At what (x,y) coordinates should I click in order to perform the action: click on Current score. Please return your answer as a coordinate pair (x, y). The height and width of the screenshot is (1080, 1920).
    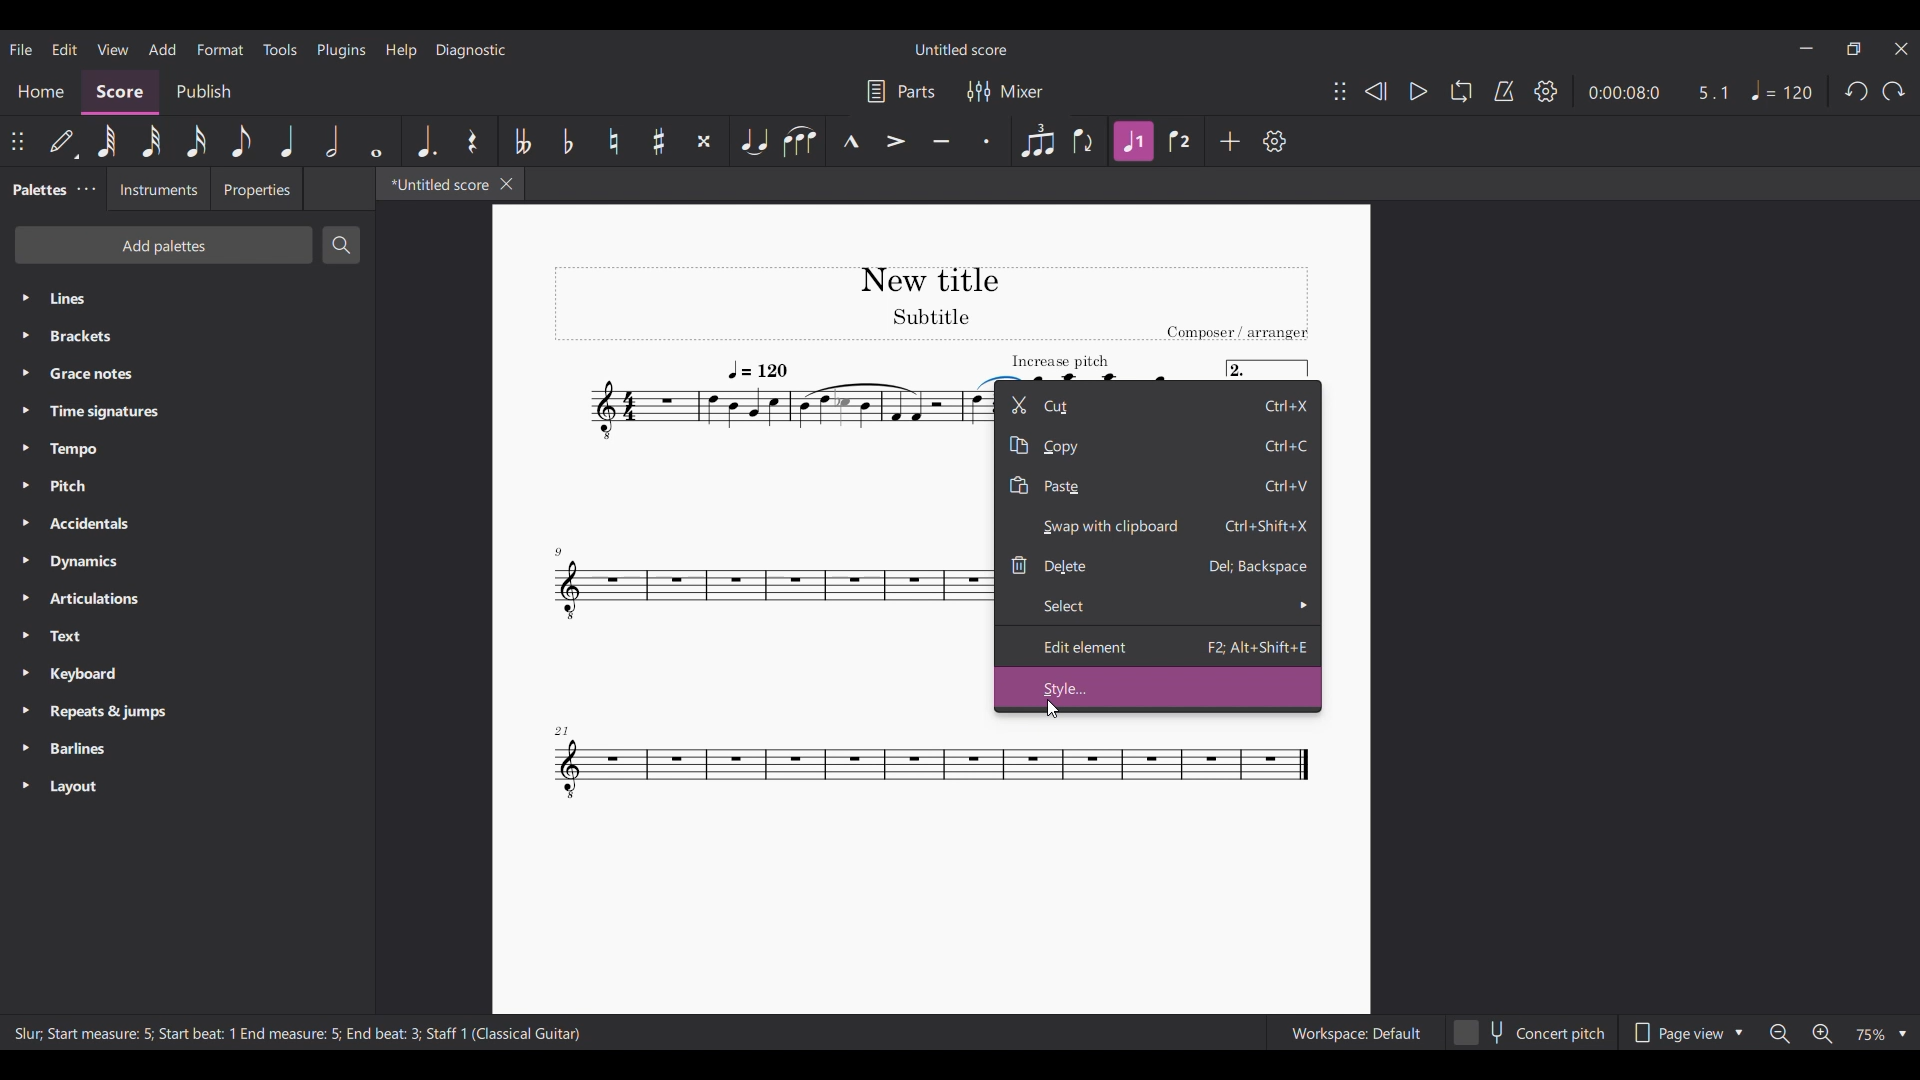
    Looking at the image, I should click on (761, 610).